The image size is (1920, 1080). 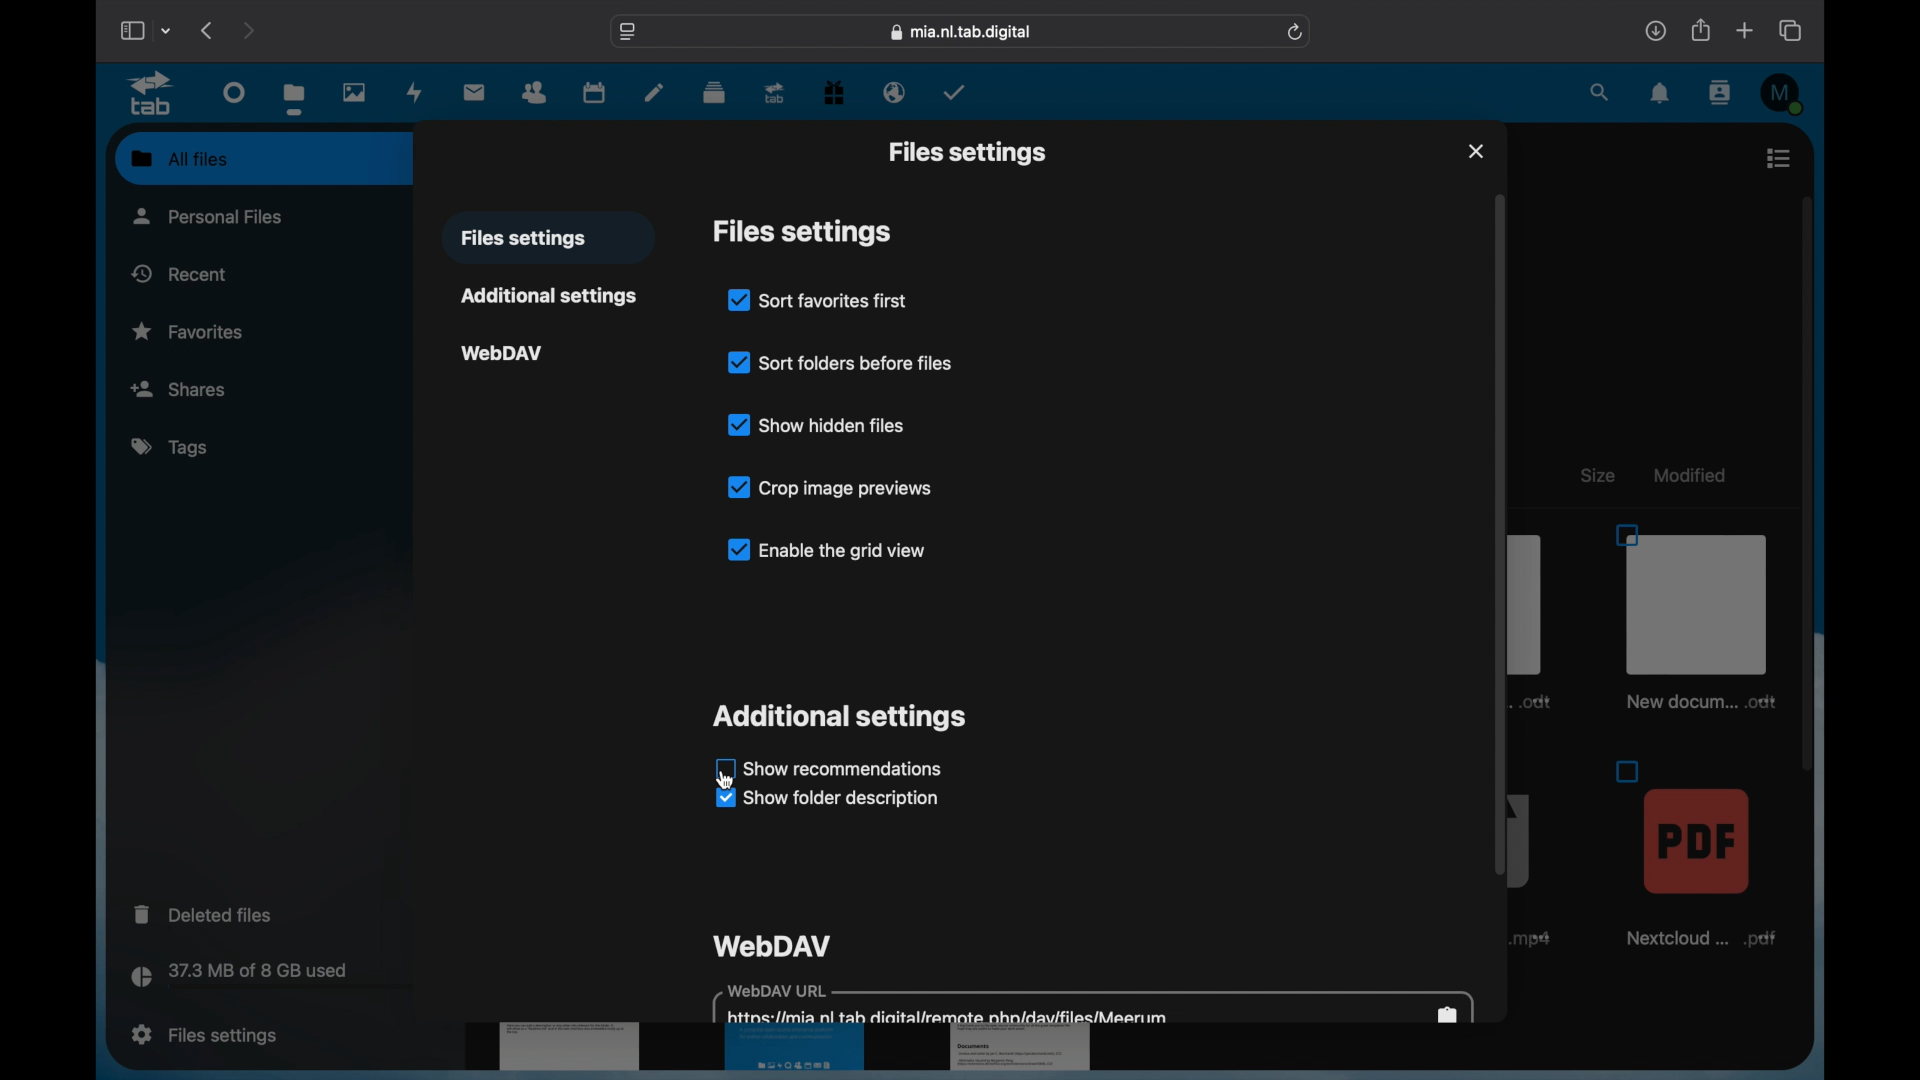 I want to click on sort favorites first, so click(x=817, y=301).